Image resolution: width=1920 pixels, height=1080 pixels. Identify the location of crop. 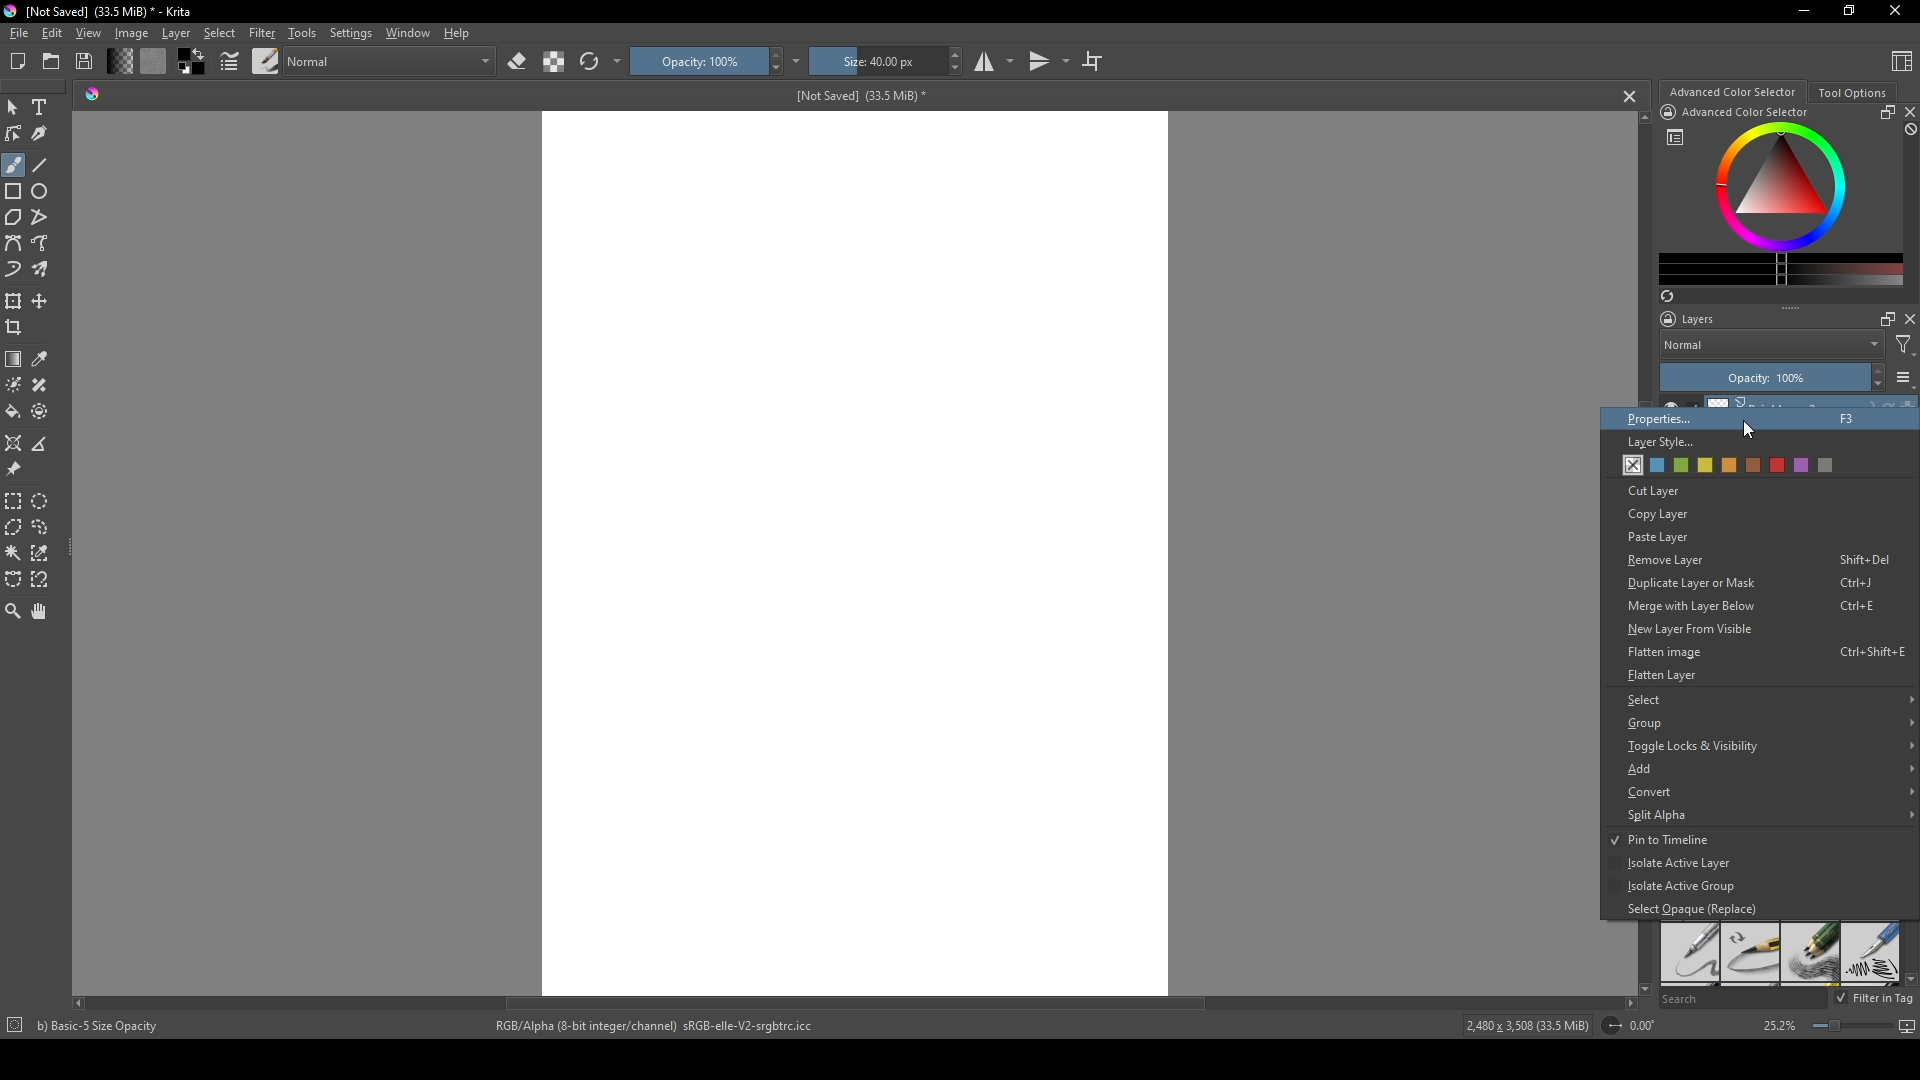
(18, 327).